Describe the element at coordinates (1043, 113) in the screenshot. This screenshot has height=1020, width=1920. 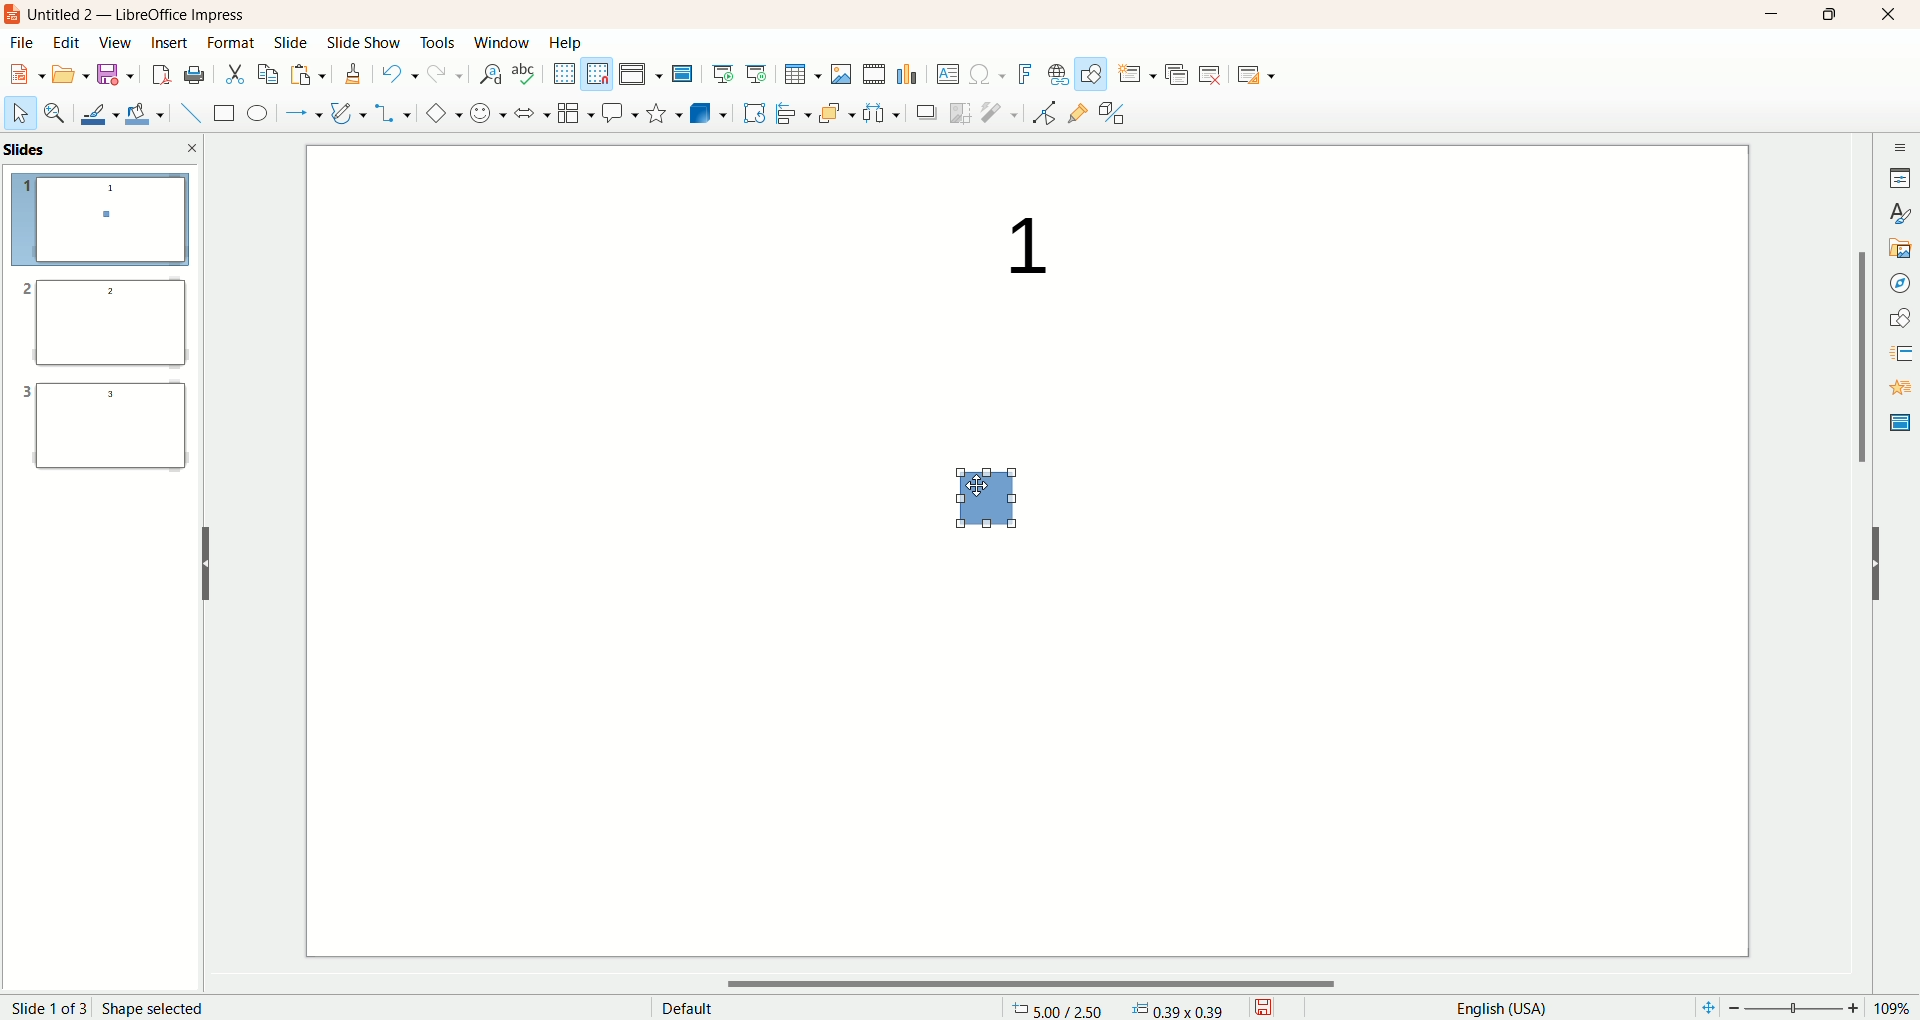
I see `point edit mode` at that location.